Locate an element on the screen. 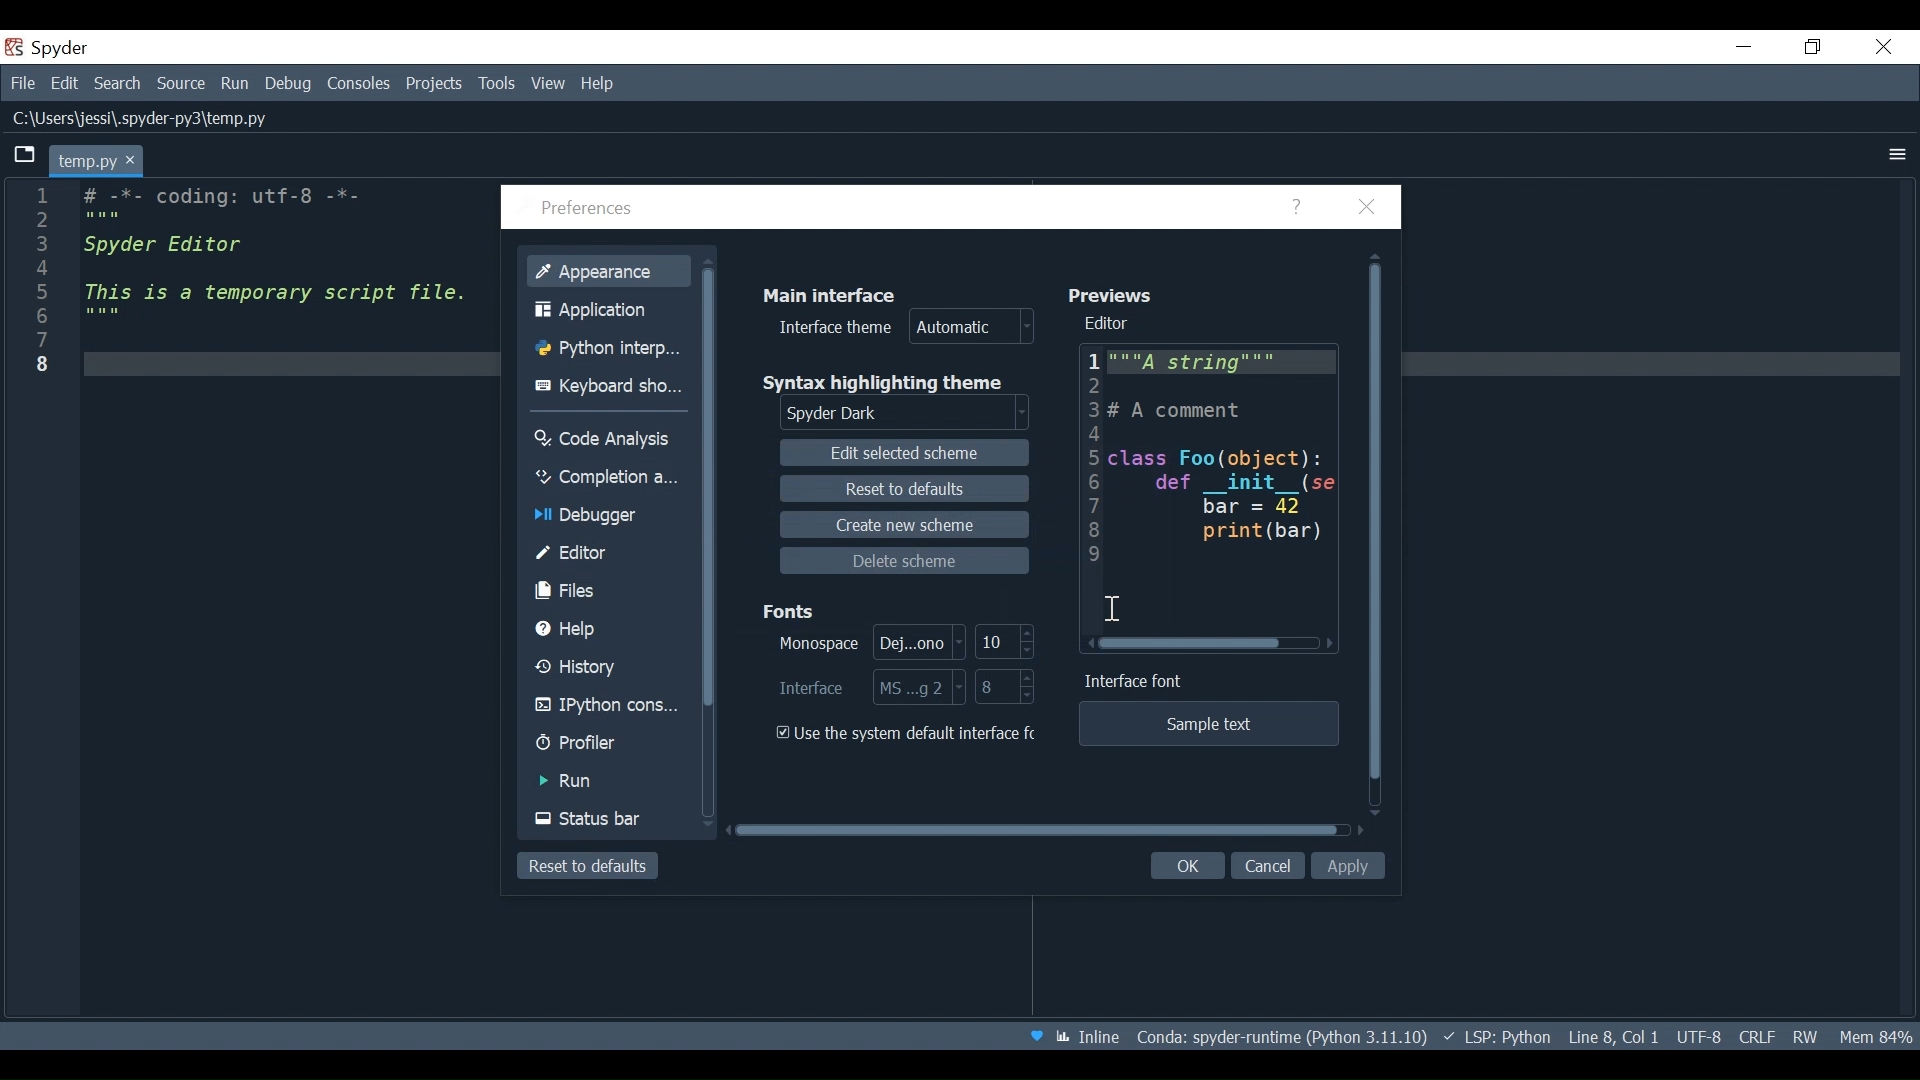  File Permission is located at coordinates (1805, 1034).